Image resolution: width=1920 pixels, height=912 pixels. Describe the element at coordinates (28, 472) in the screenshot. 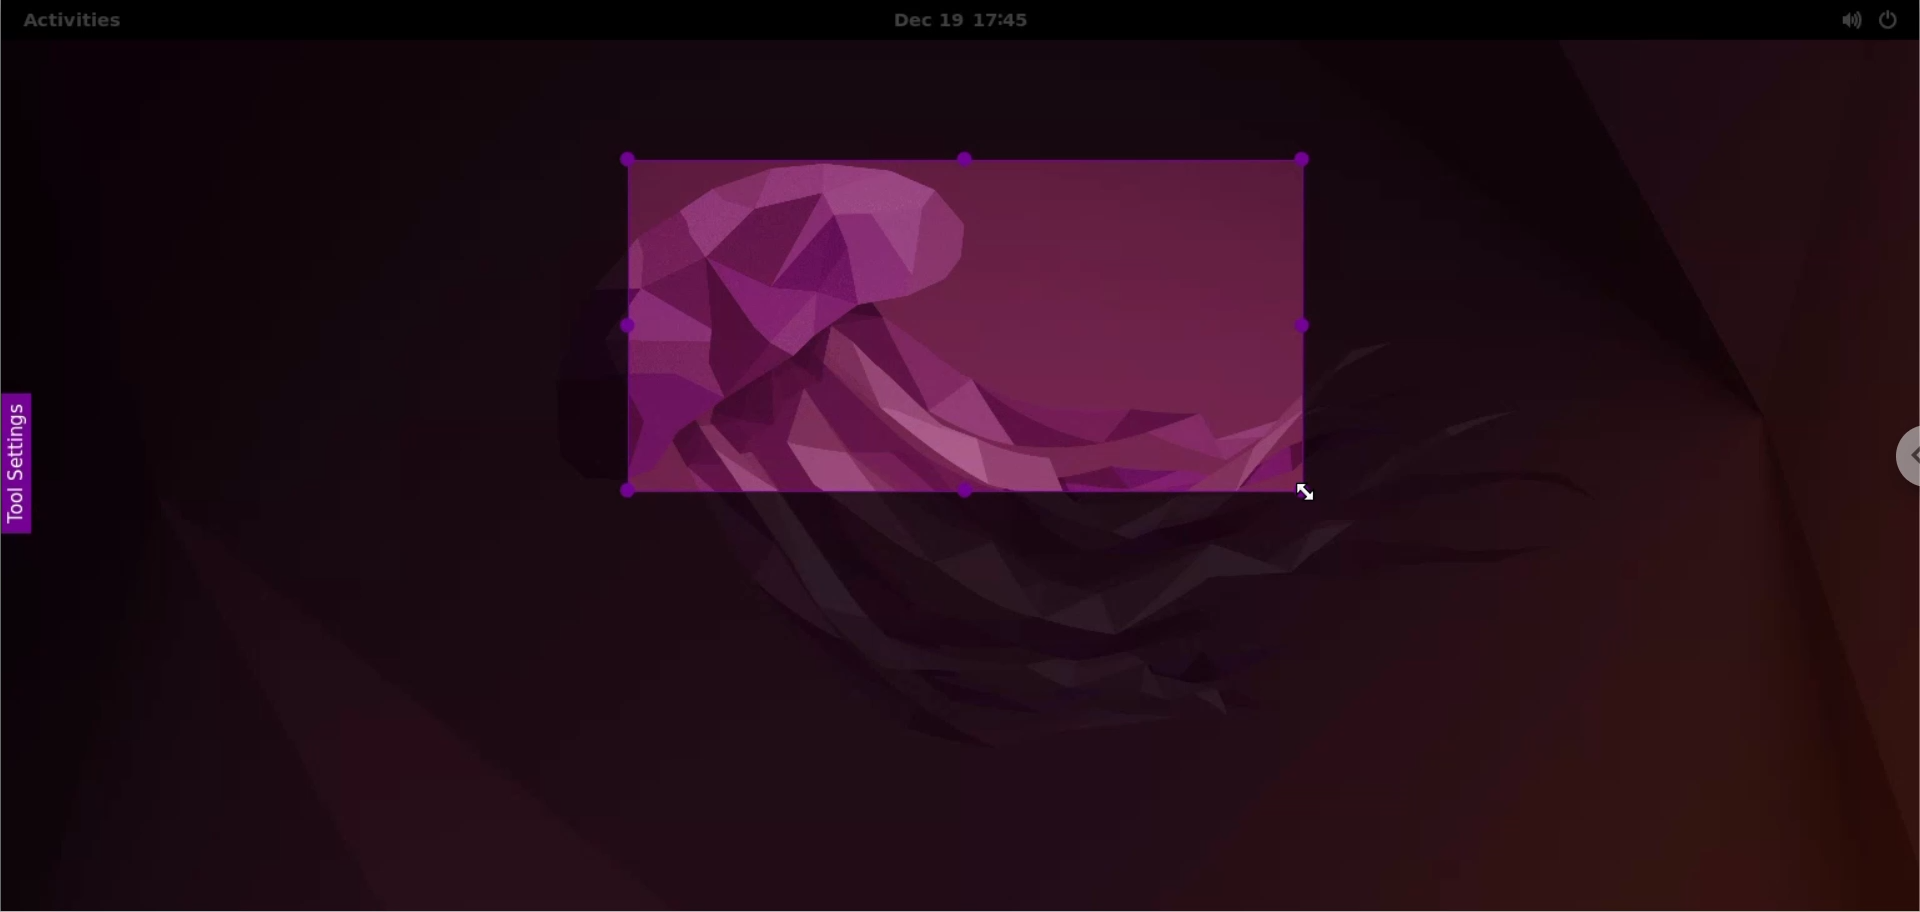

I see `tool settings` at that location.